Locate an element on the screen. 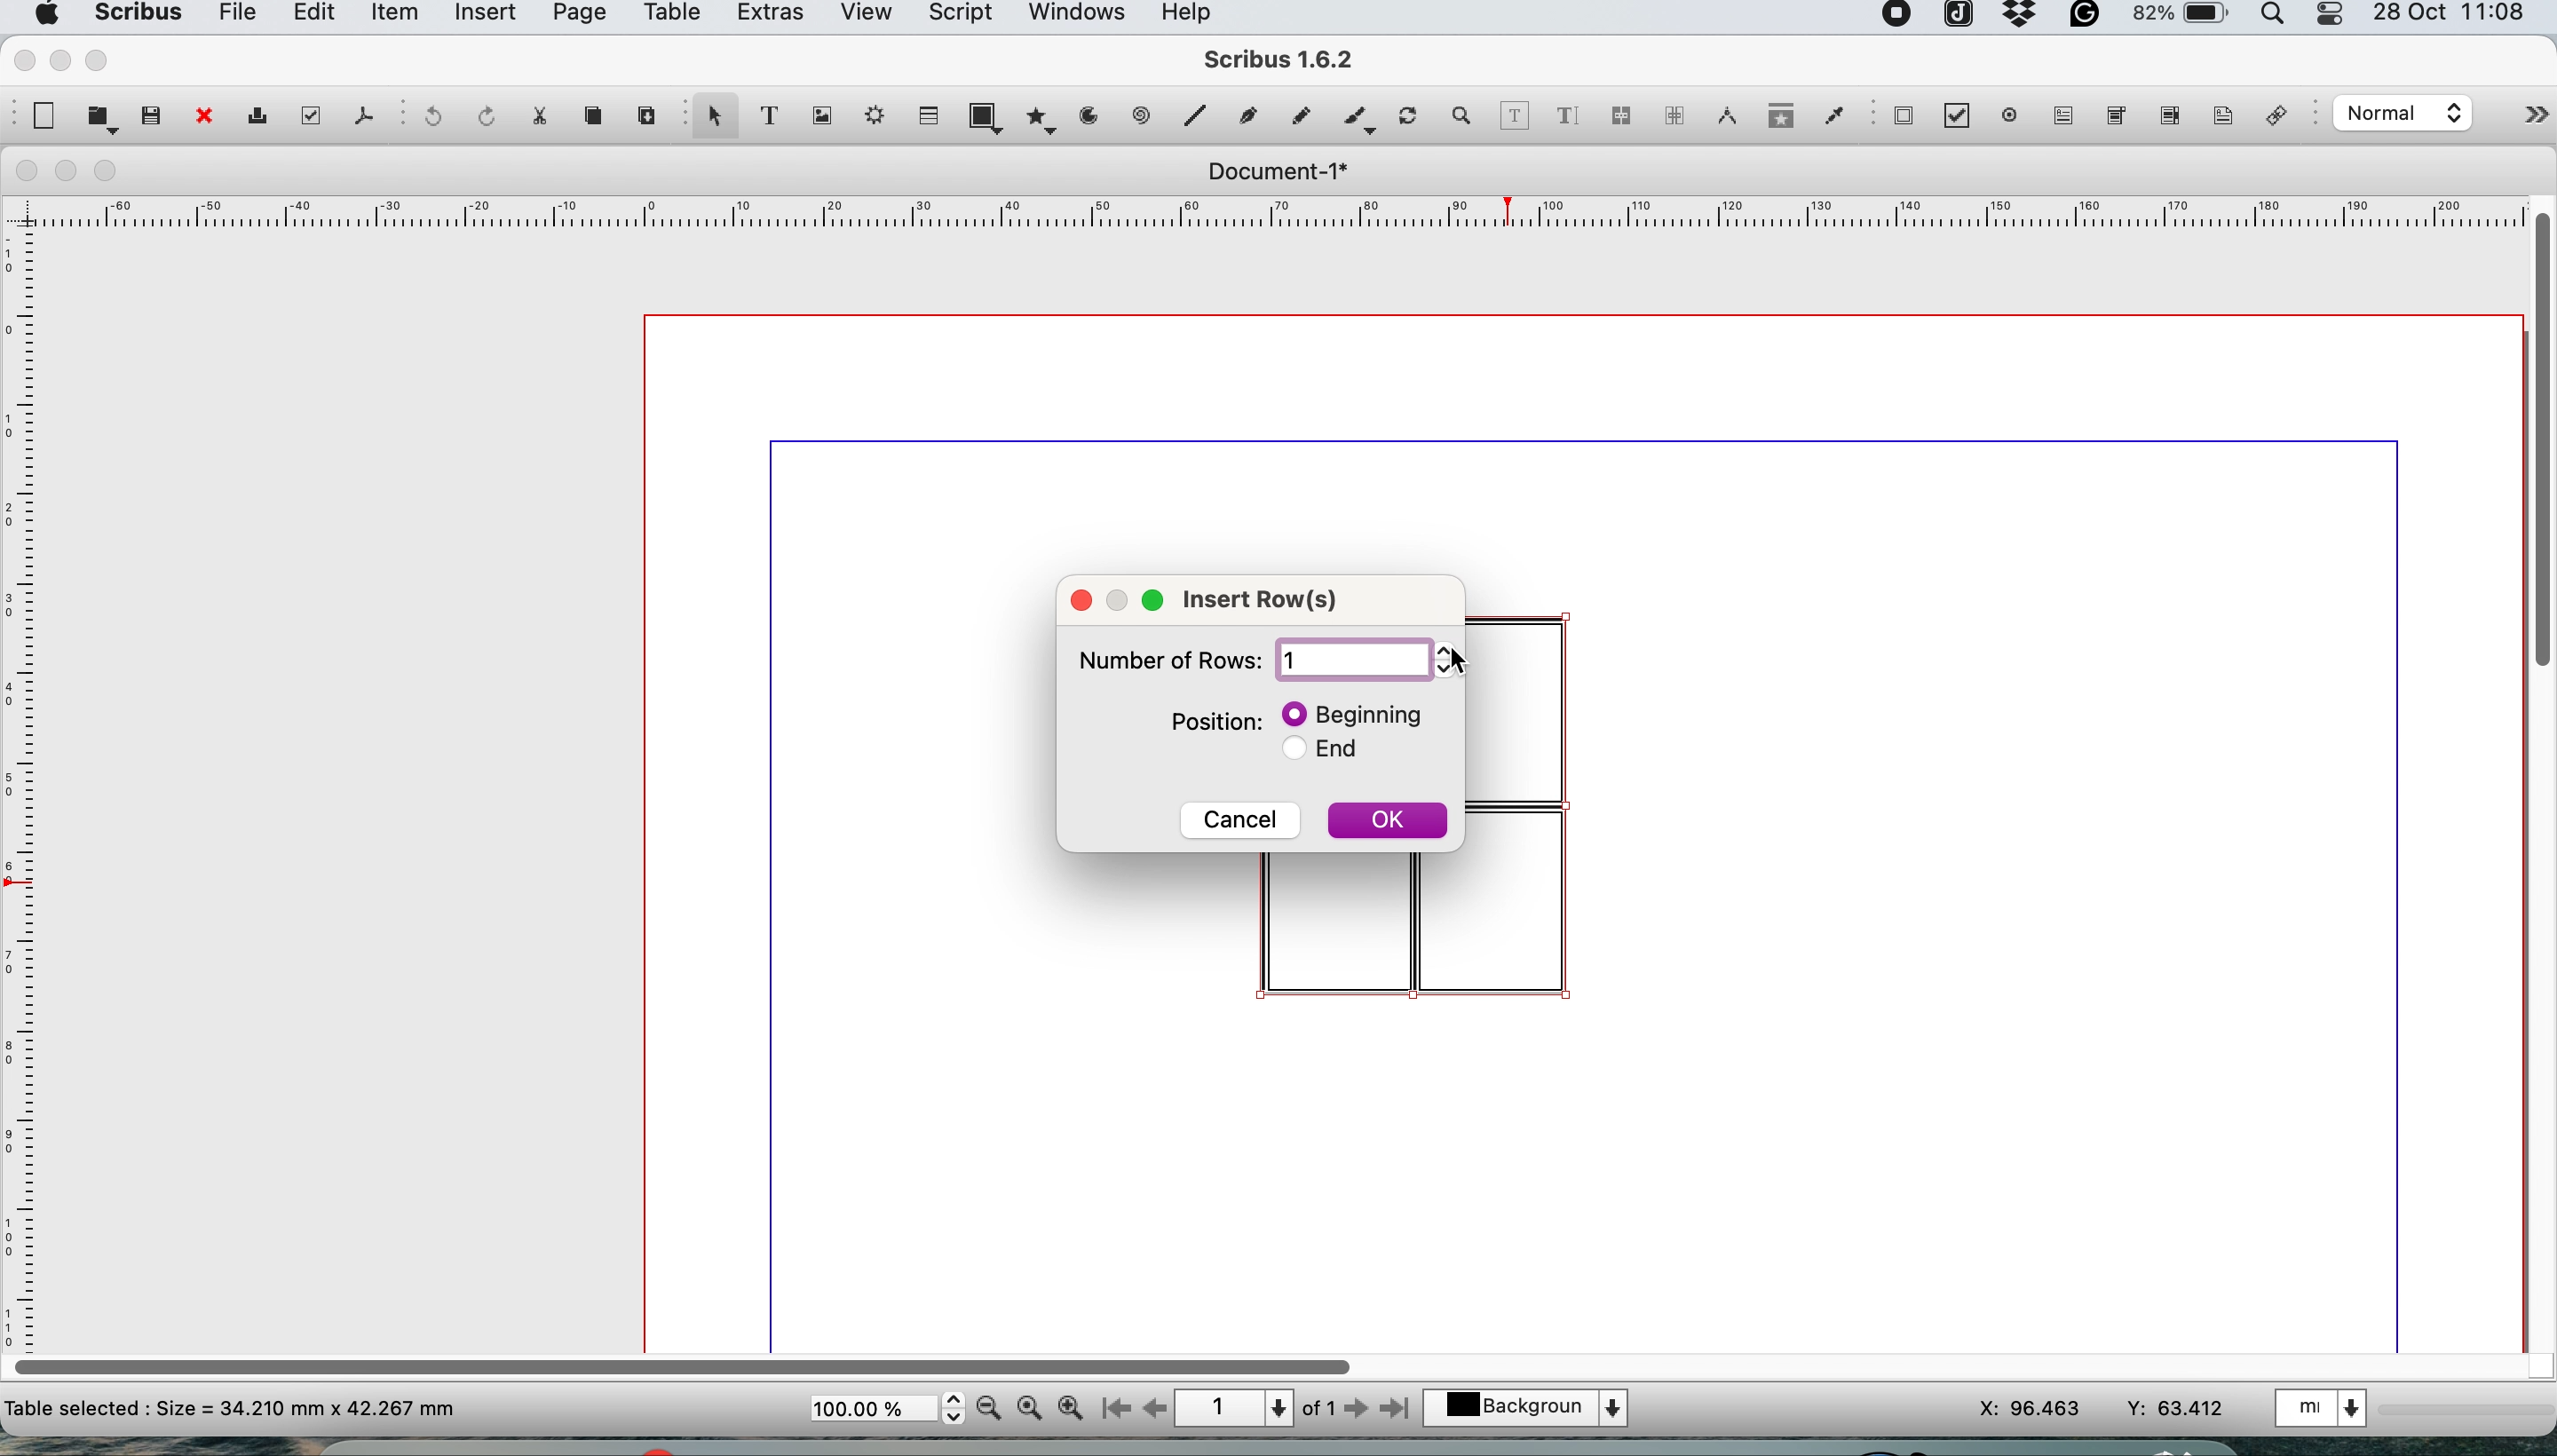 The height and width of the screenshot is (1456, 2557). maximize is located at coordinates (1158, 600).